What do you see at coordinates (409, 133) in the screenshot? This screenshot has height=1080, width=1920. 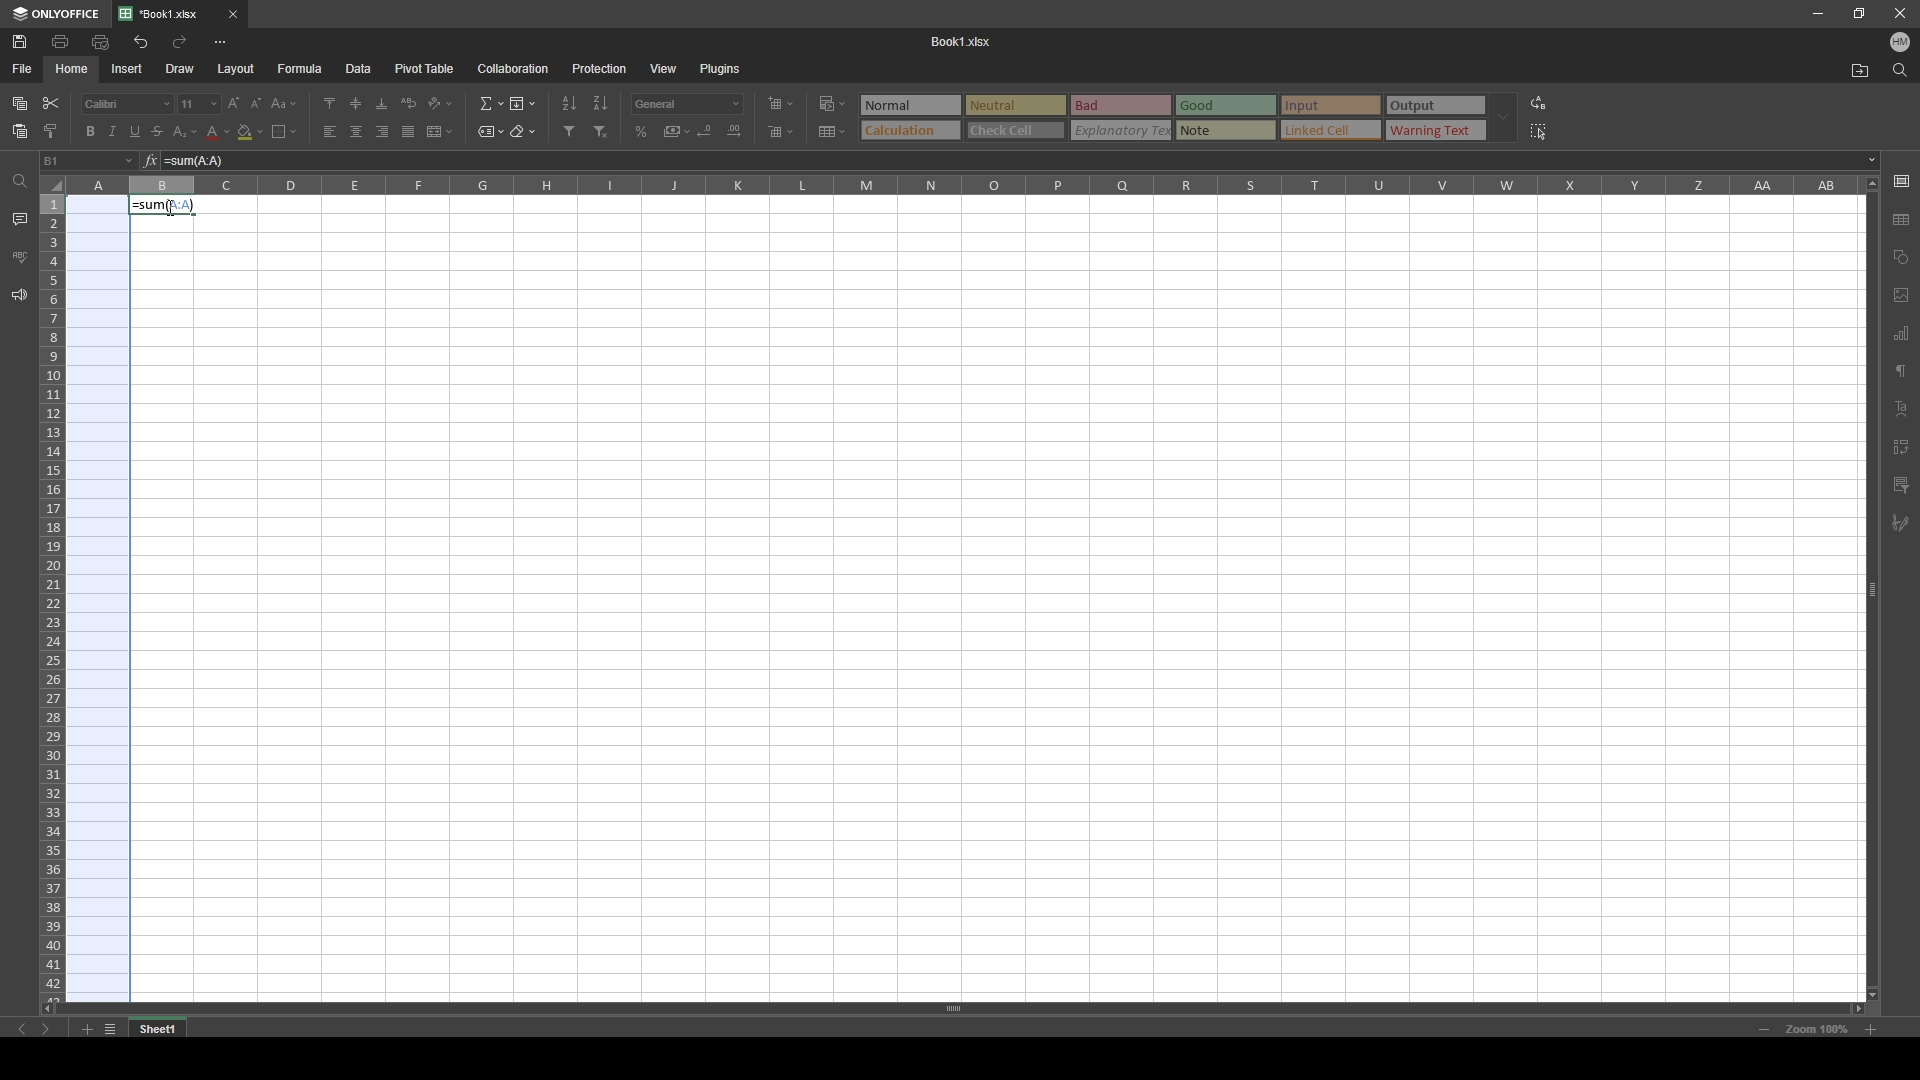 I see `justified` at bounding box center [409, 133].